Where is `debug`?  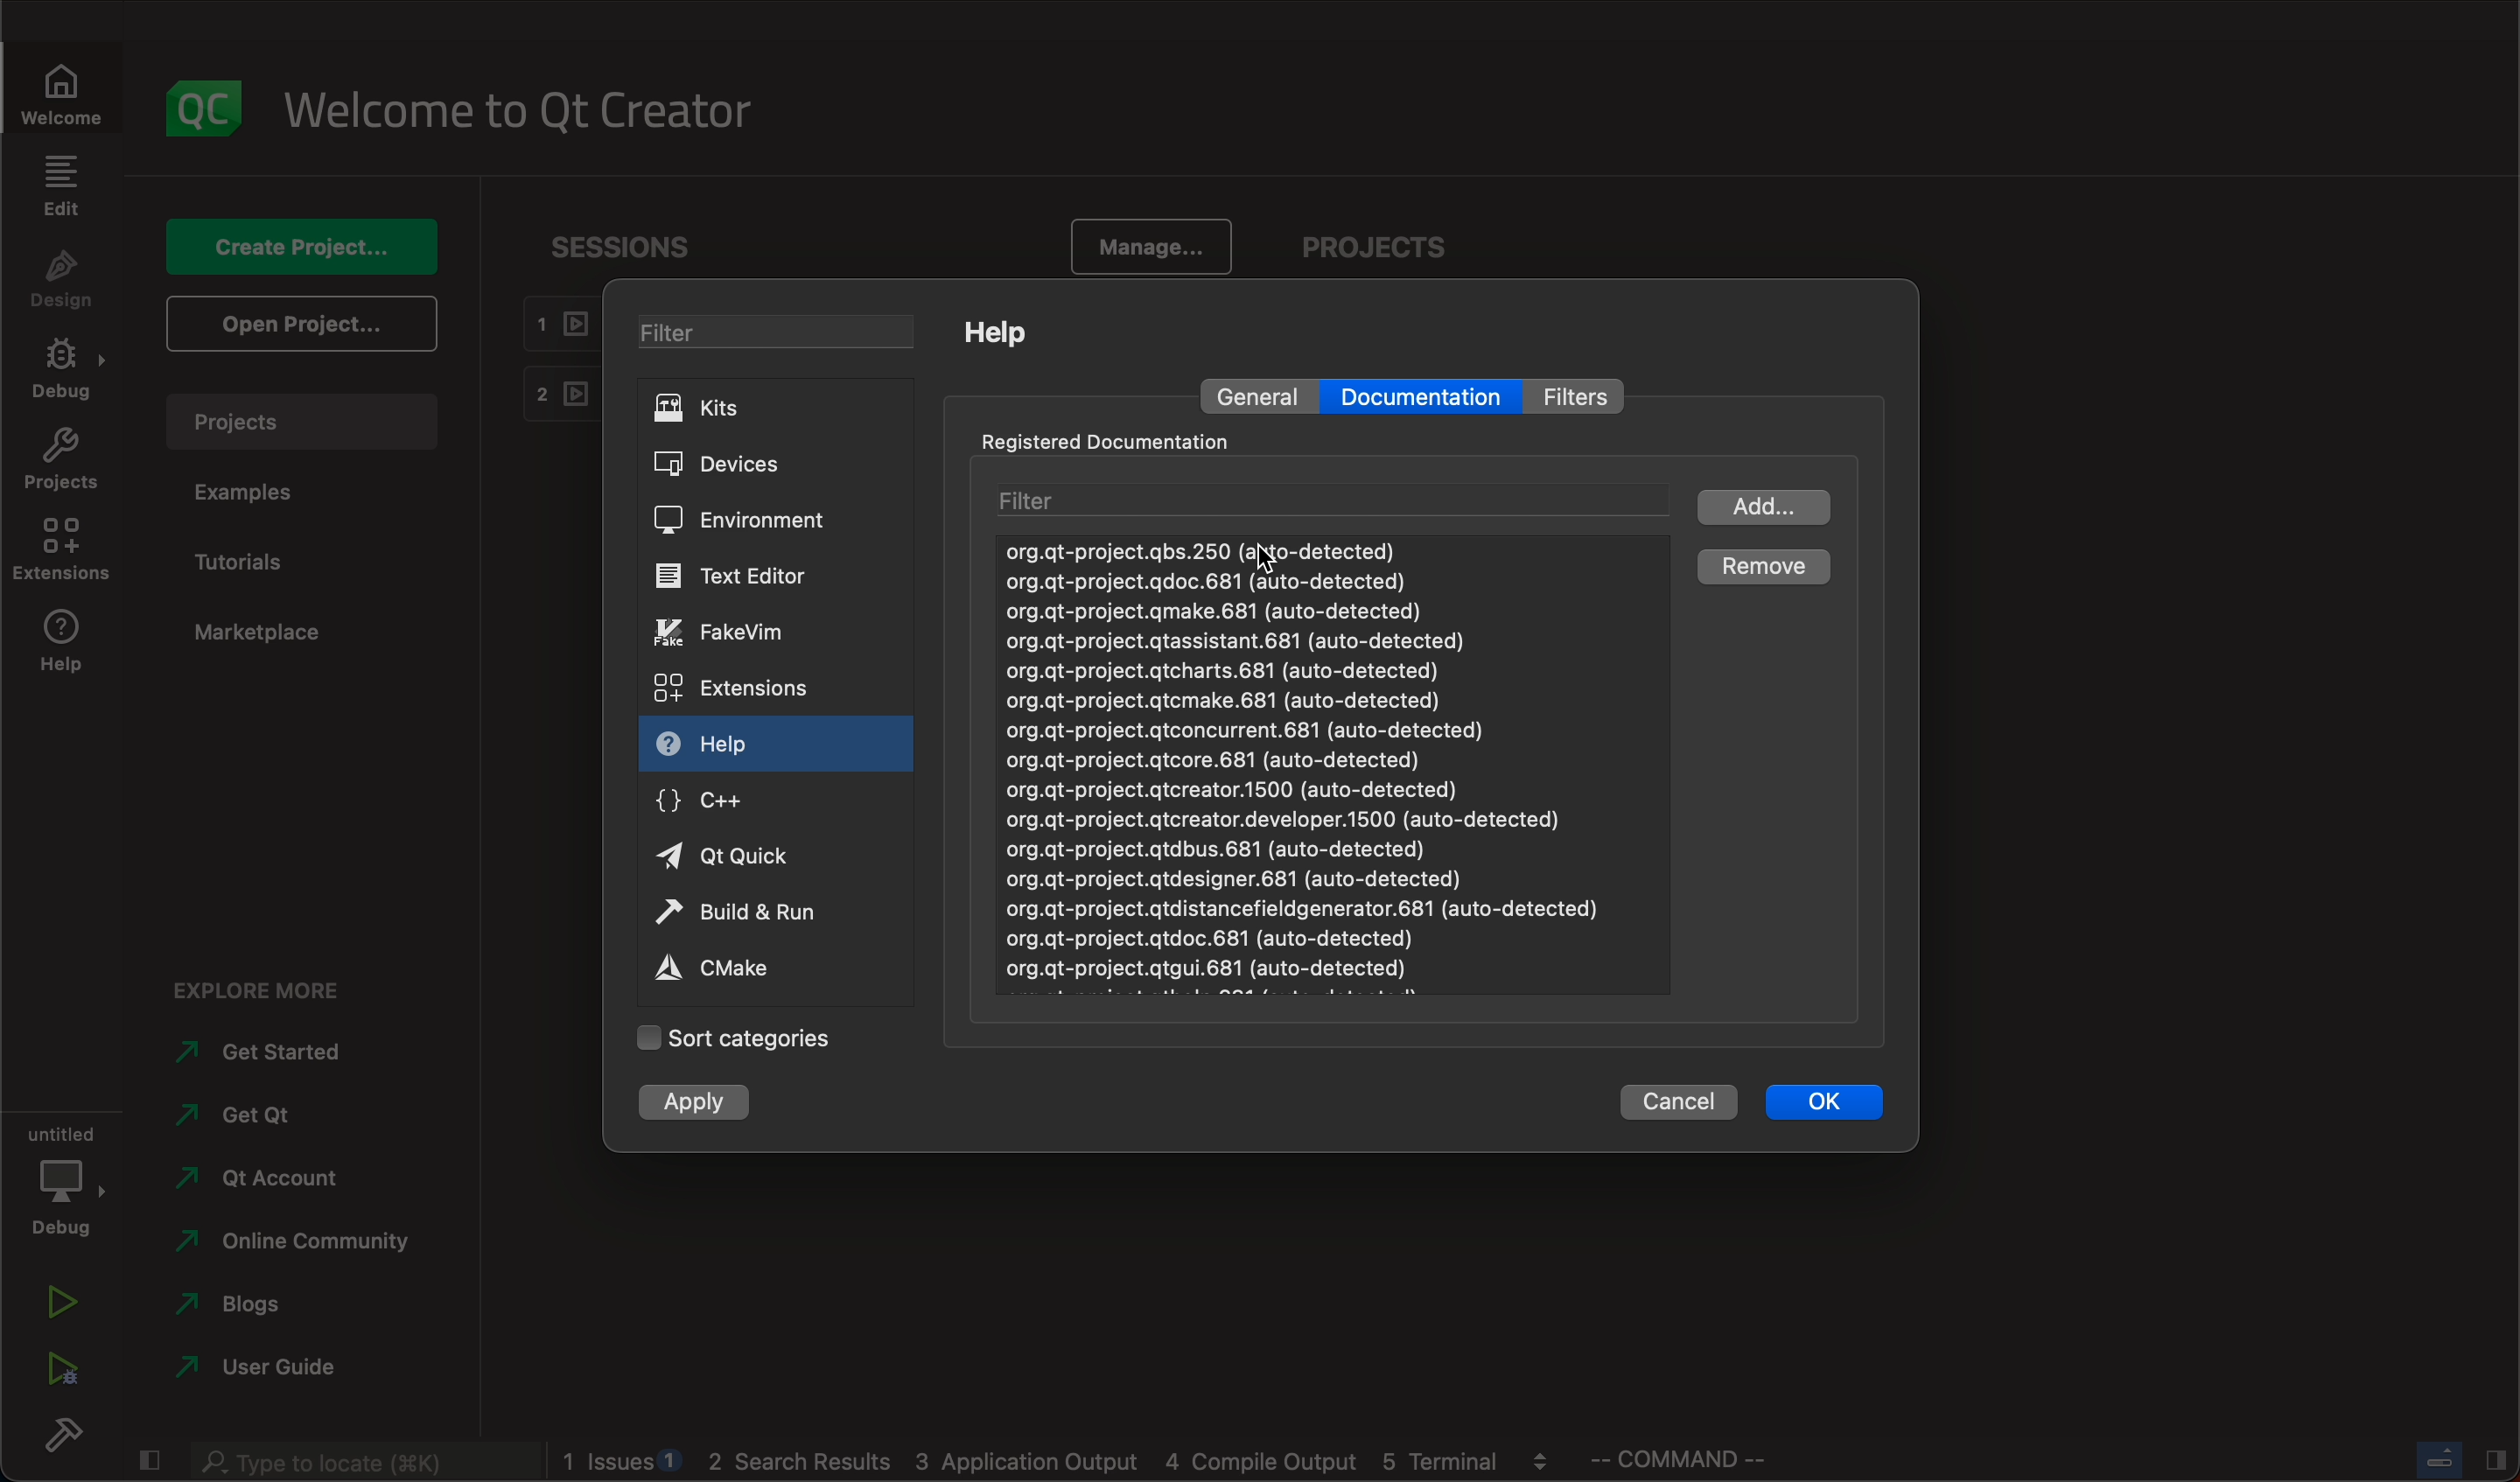
debug is located at coordinates (65, 374).